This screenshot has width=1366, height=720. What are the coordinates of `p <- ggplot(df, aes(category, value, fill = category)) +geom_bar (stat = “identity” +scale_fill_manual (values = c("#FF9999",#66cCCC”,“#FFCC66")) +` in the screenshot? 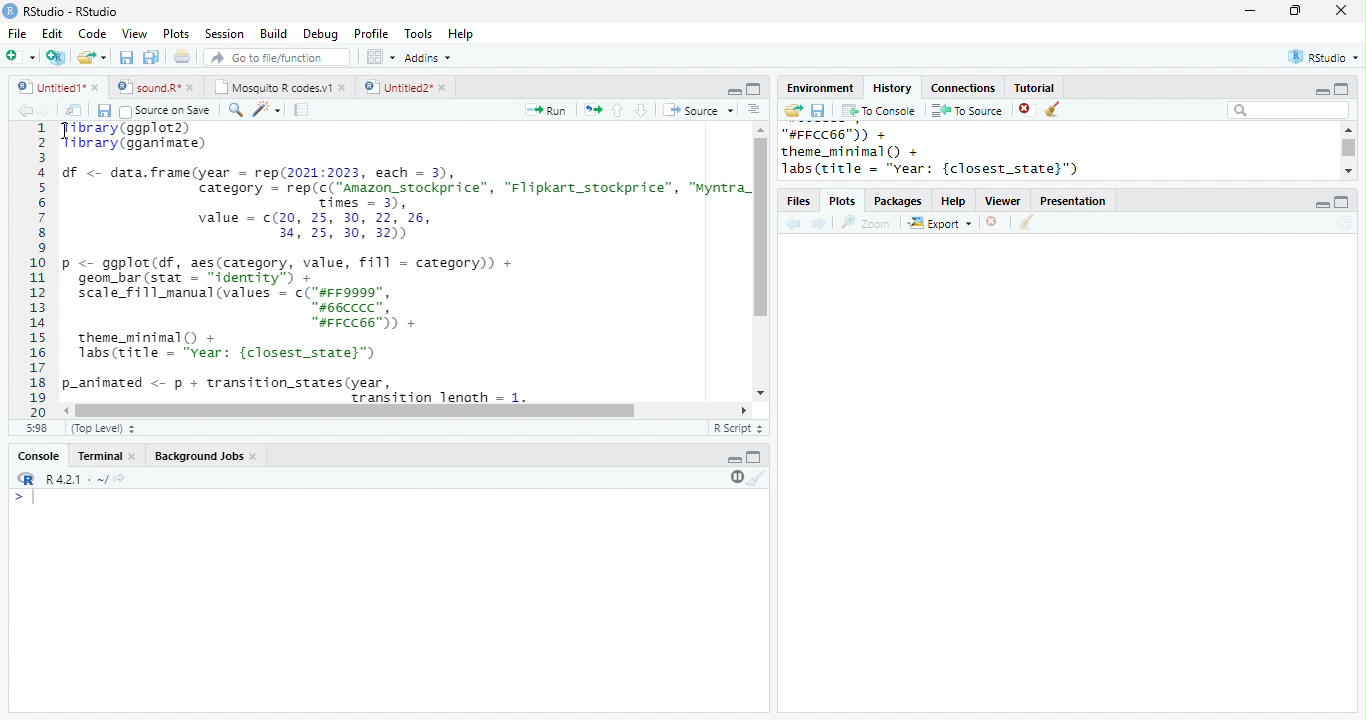 It's located at (291, 292).